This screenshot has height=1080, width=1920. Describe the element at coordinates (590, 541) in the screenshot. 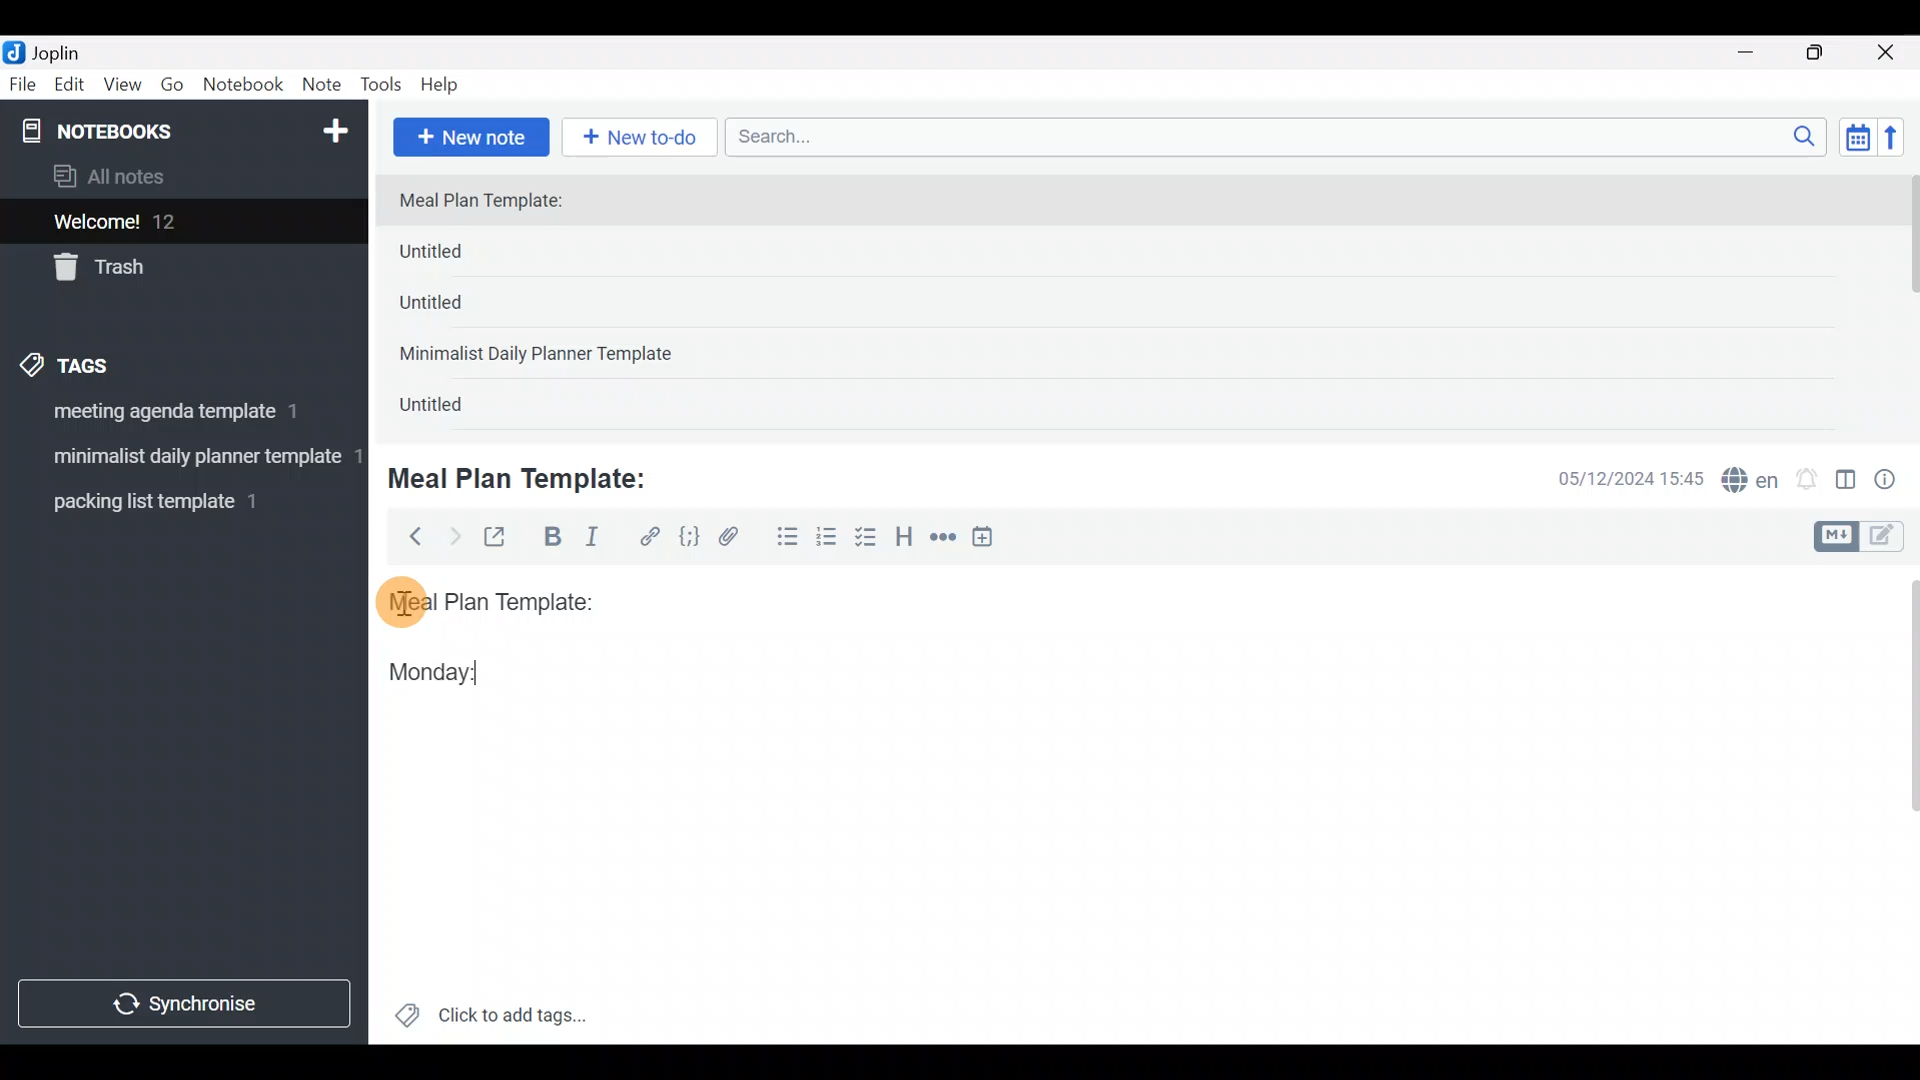

I see `Italic` at that location.